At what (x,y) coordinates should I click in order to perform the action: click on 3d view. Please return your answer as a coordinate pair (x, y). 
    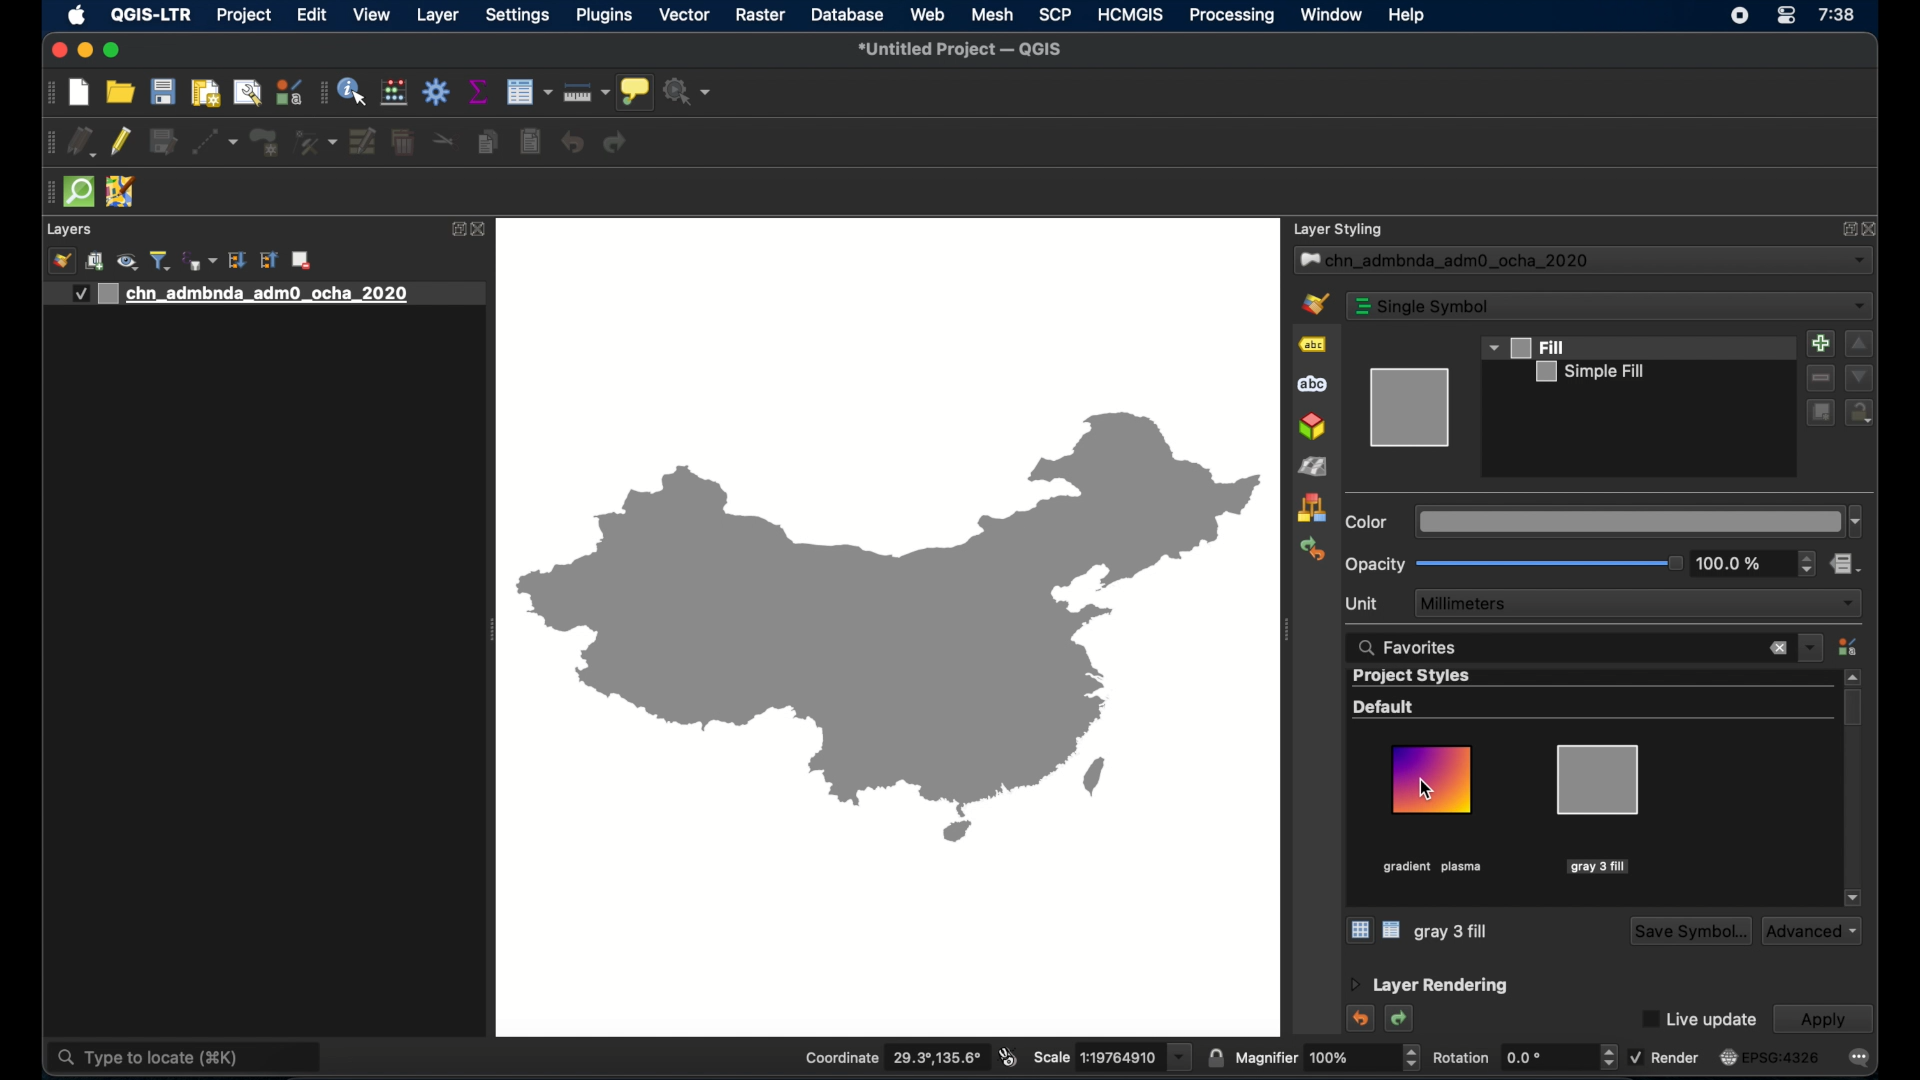
    Looking at the image, I should click on (1312, 427).